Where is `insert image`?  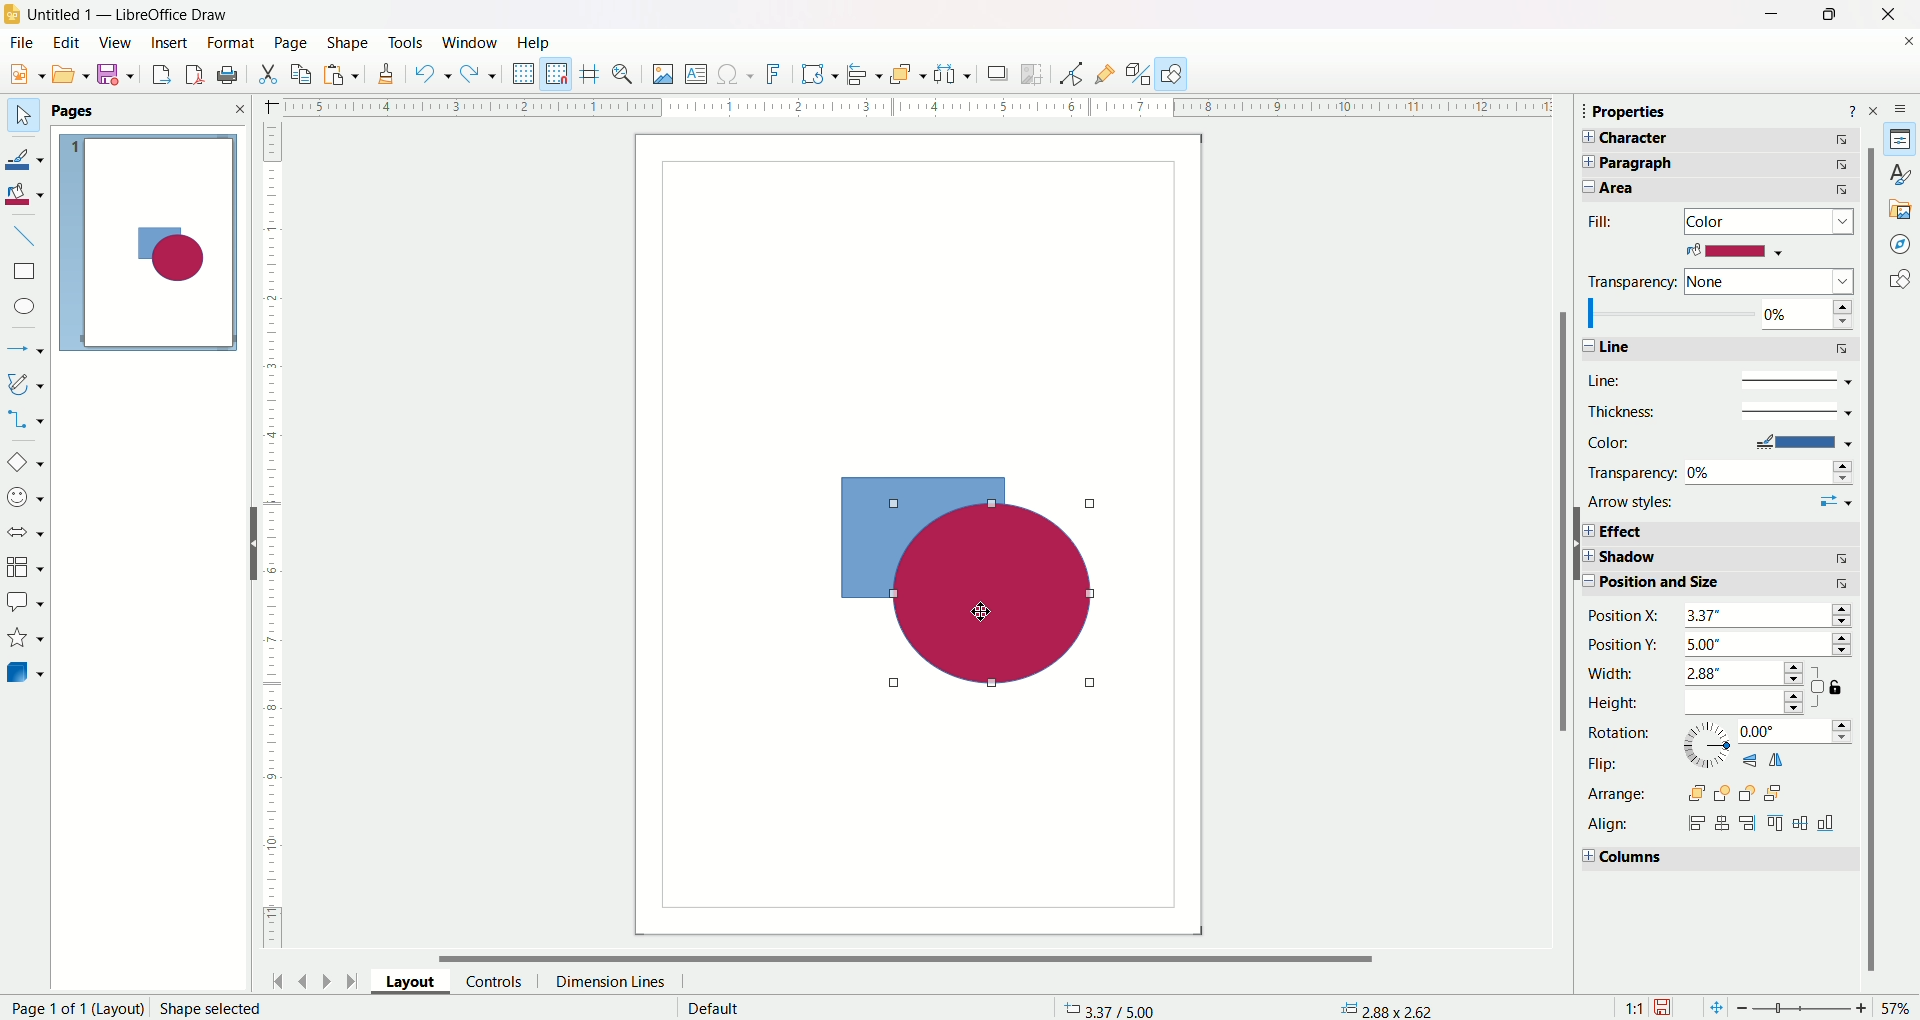 insert image is located at coordinates (663, 75).